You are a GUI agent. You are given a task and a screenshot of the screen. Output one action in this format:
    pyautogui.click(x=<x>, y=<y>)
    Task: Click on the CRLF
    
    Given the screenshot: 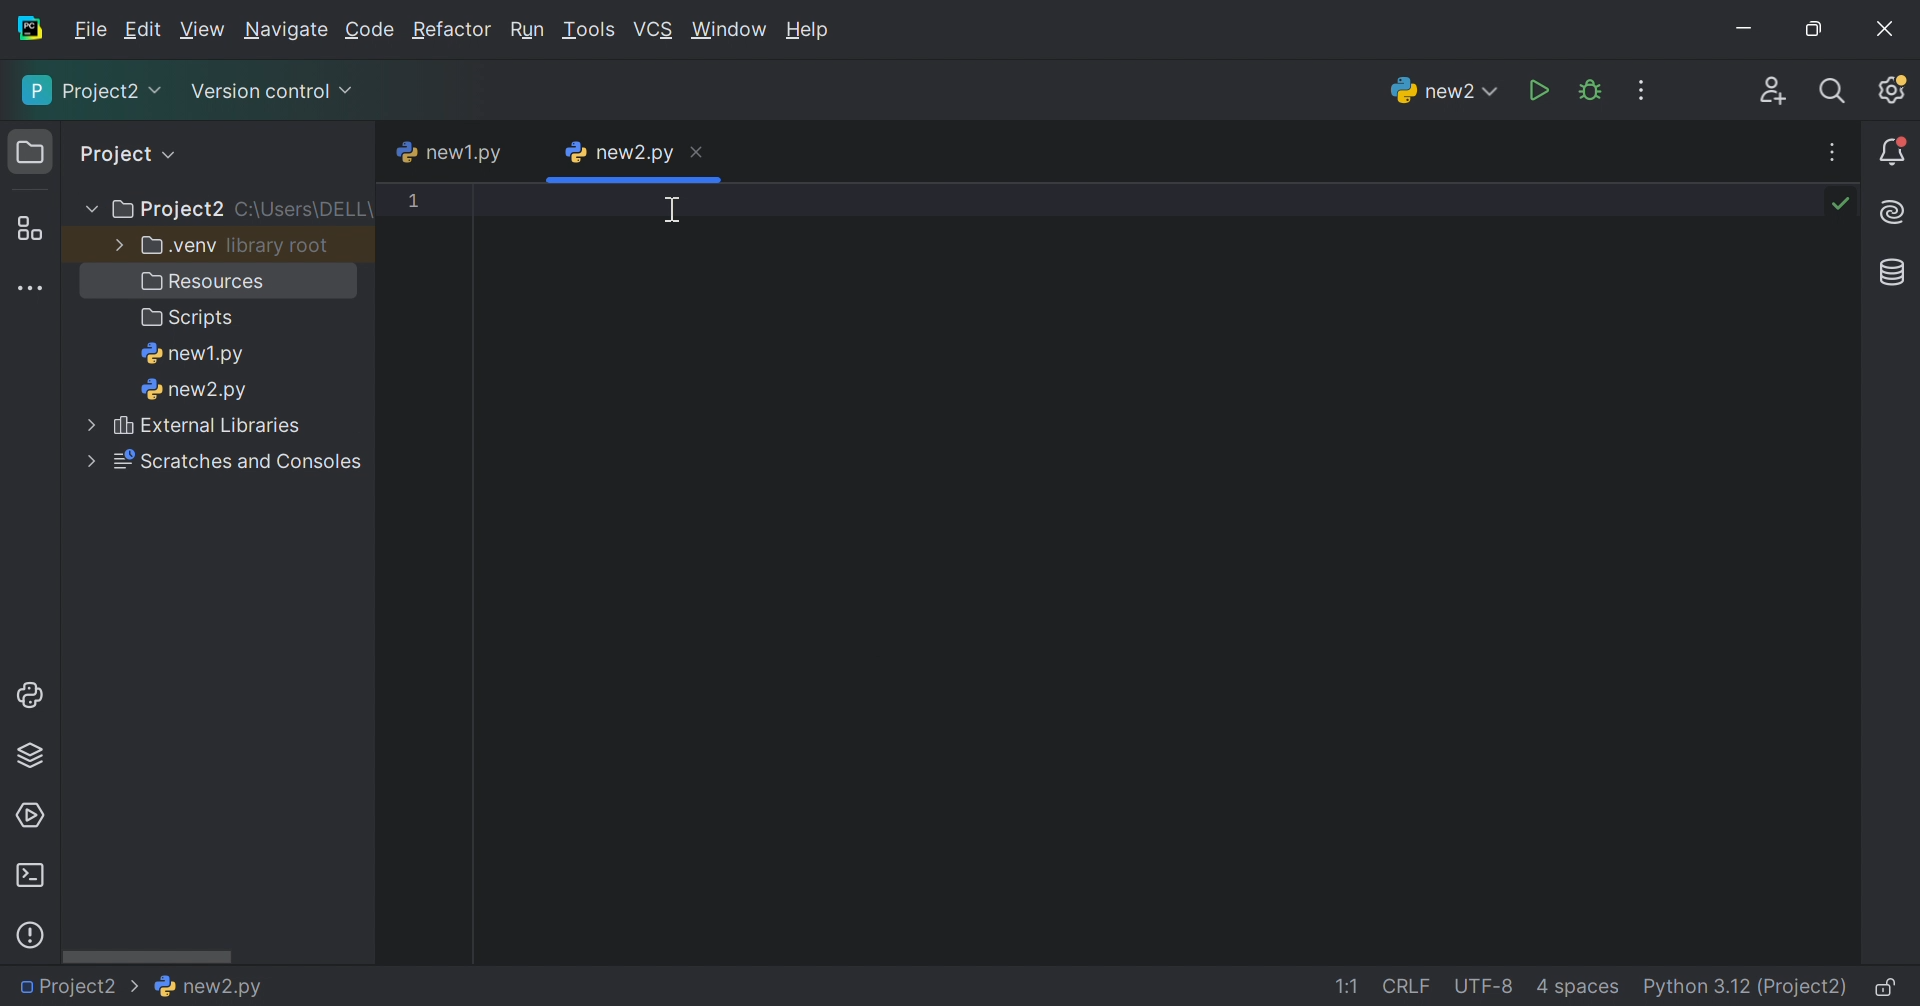 What is the action you would take?
    pyautogui.click(x=1405, y=985)
    